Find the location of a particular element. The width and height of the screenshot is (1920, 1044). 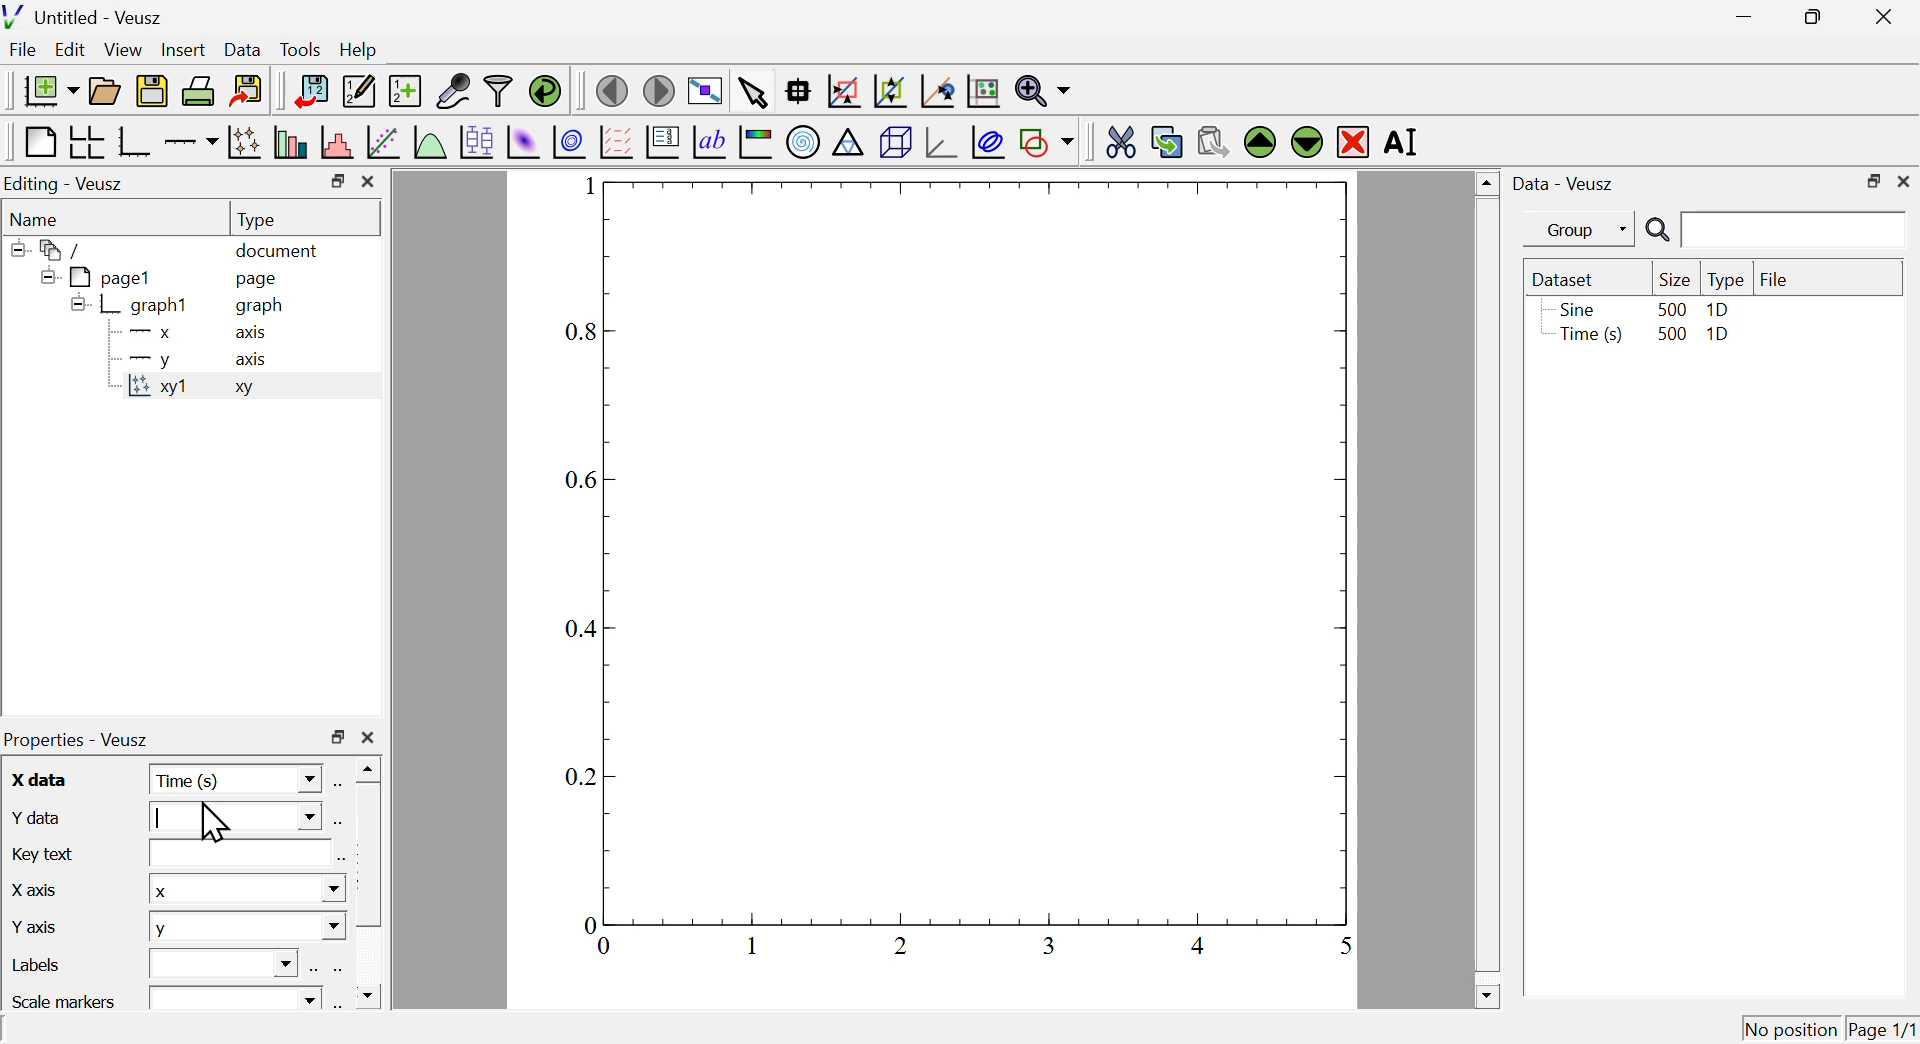

sine is located at coordinates (1575, 309).